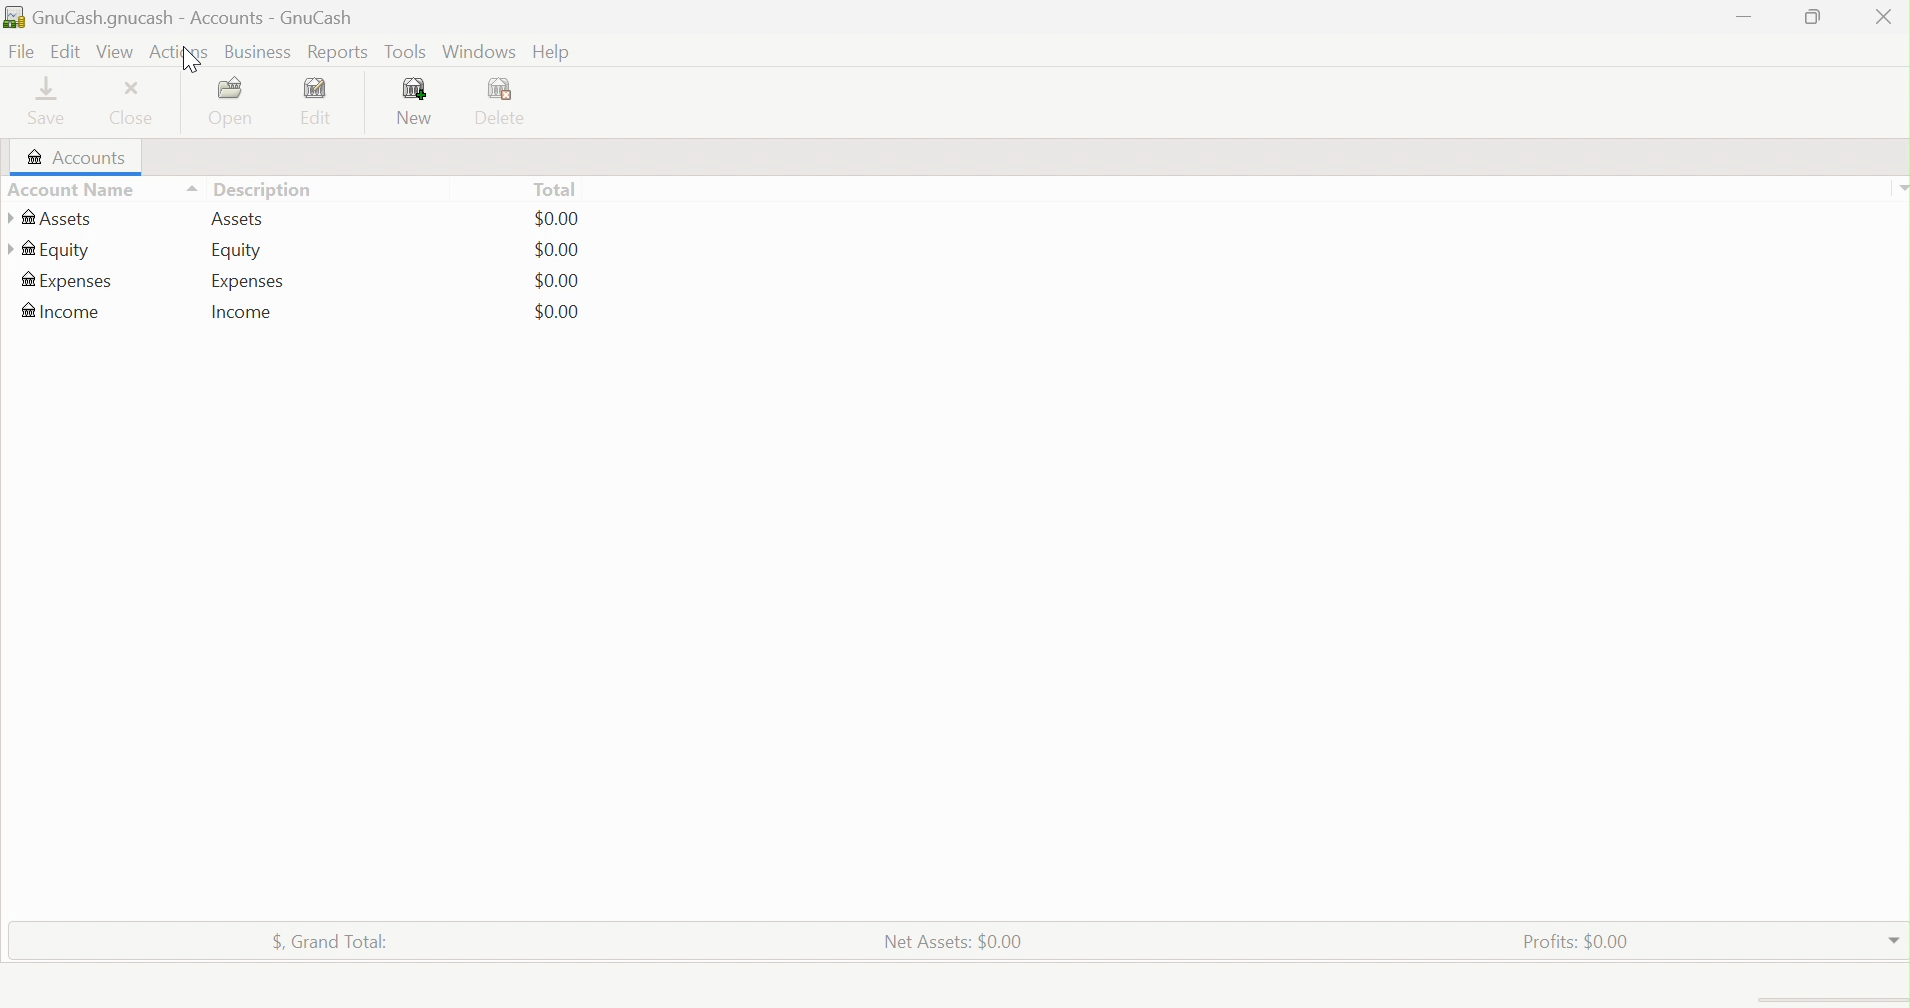  I want to click on Expenses, so click(249, 281).